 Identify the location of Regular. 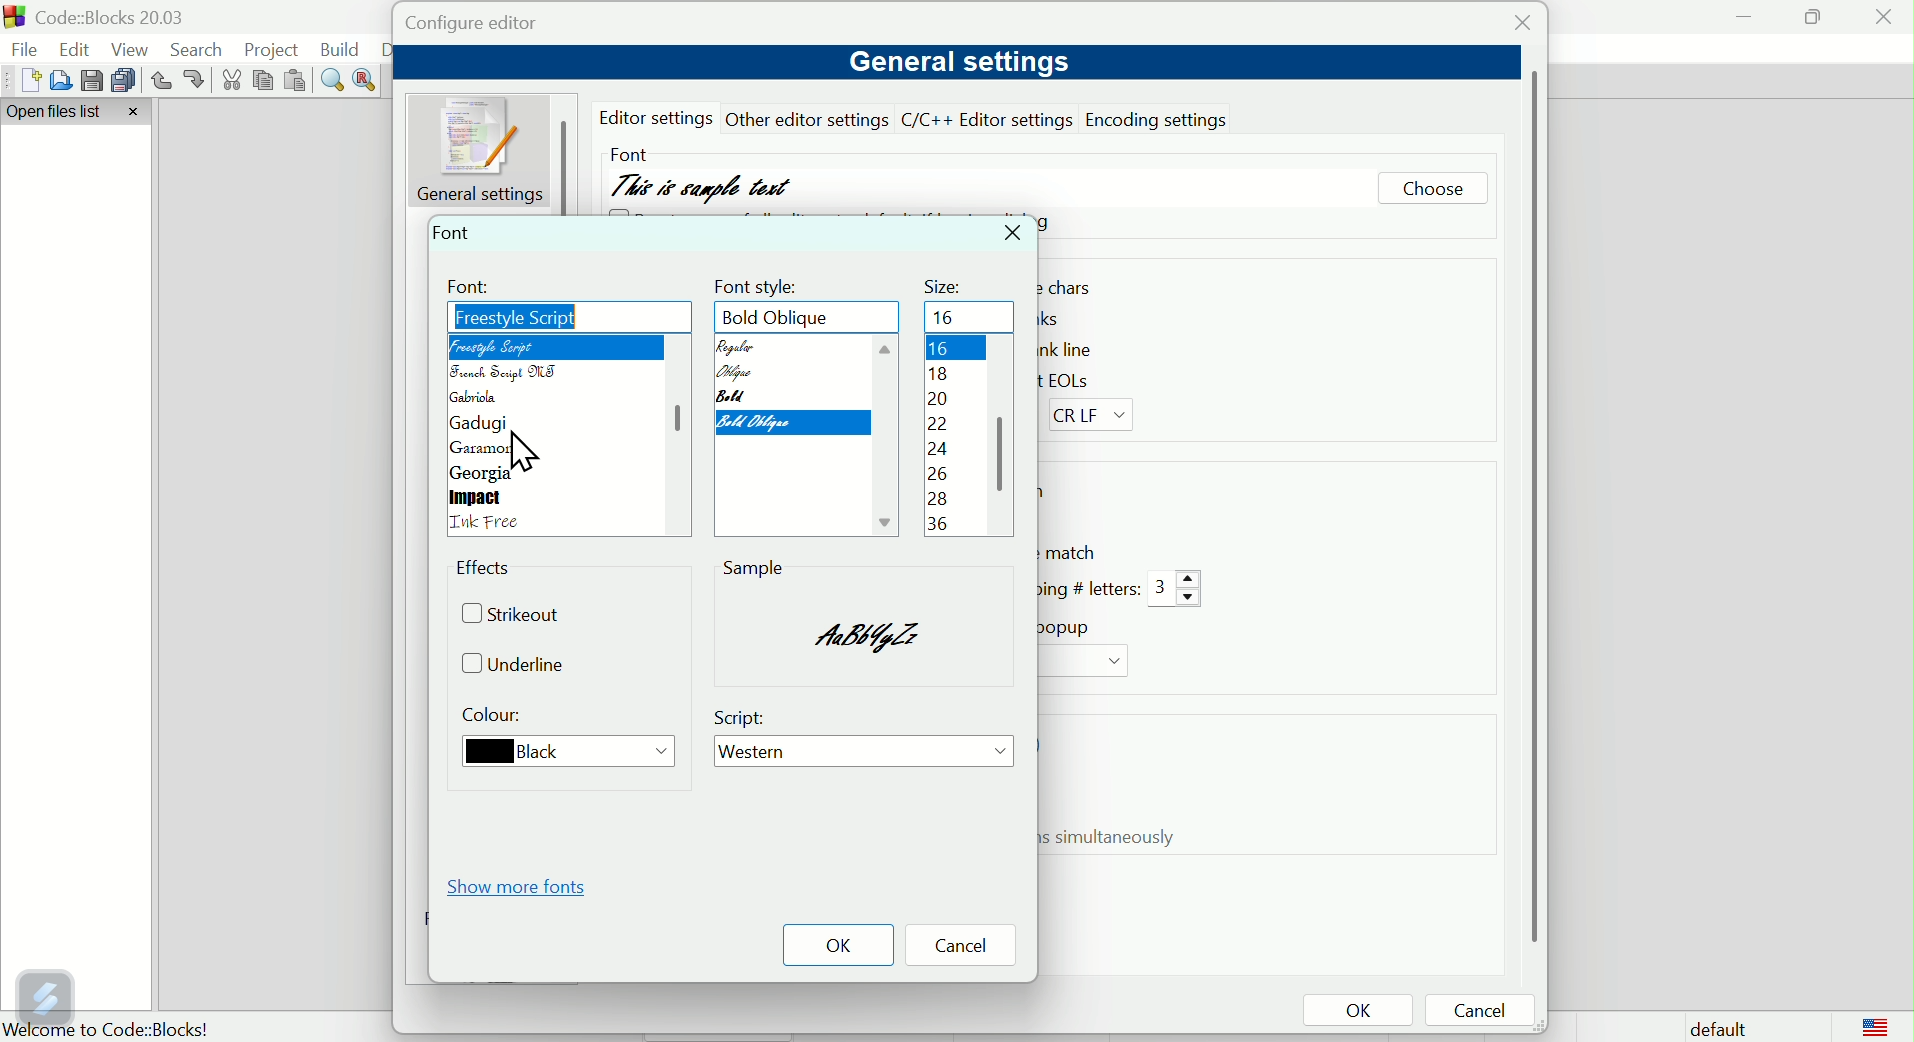
(737, 348).